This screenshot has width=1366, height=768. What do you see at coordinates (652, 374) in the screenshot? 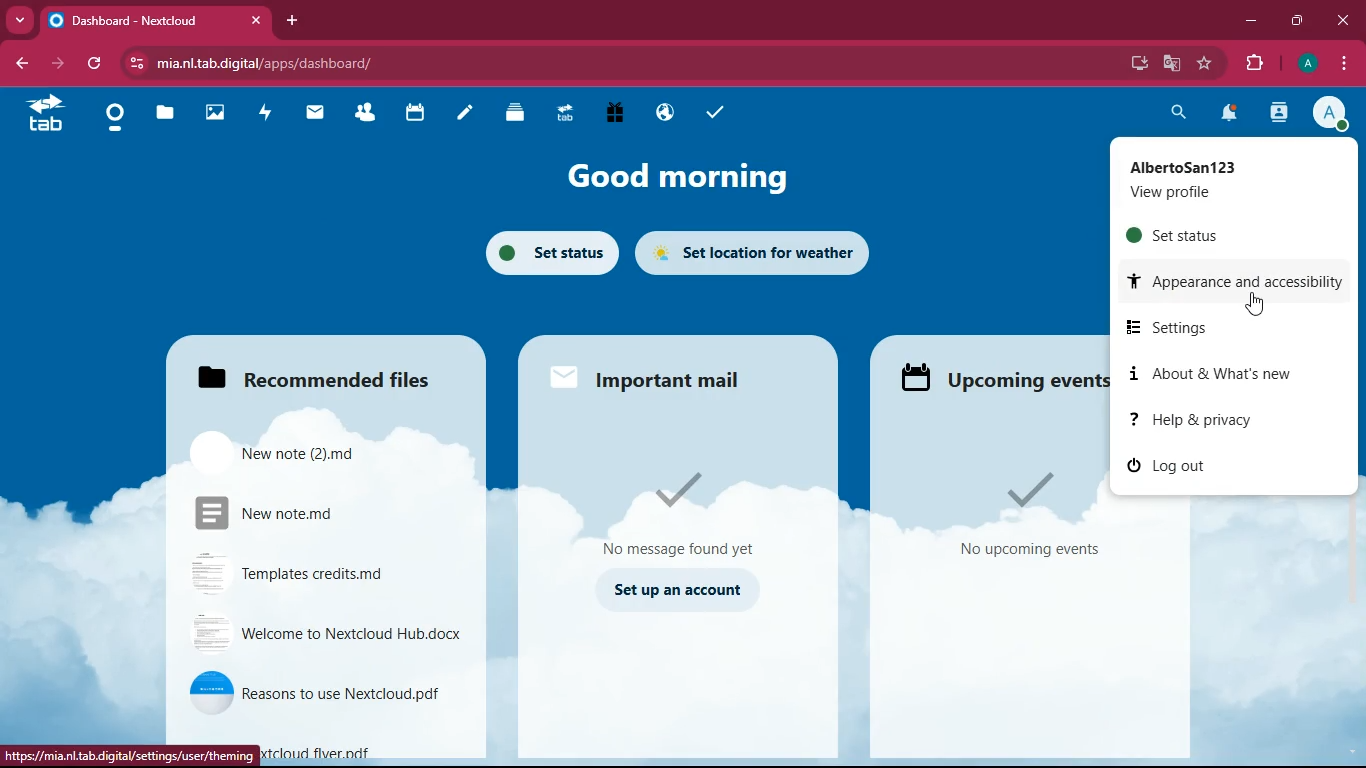
I see `mail` at bounding box center [652, 374].